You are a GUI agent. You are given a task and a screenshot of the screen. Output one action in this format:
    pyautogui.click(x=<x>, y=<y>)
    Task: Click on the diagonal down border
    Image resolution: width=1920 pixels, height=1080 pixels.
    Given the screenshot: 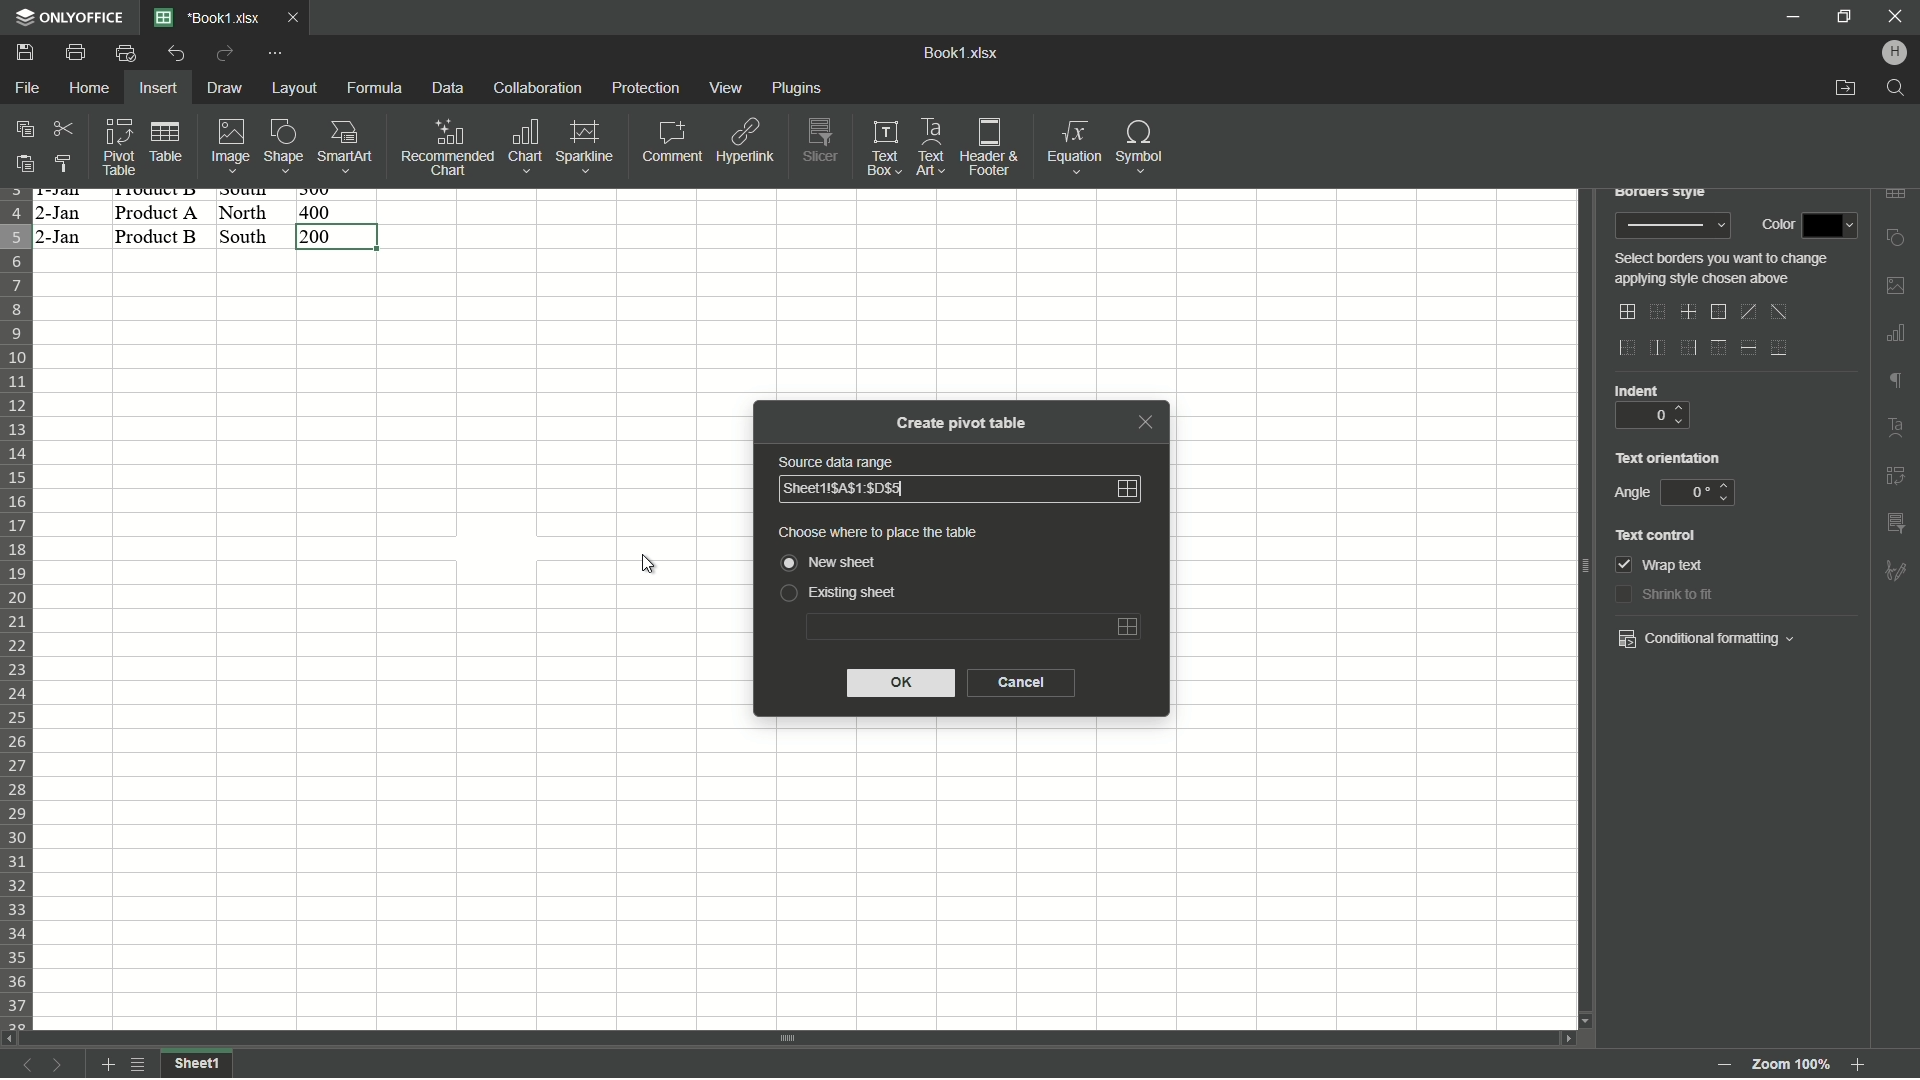 What is the action you would take?
    pyautogui.click(x=1784, y=312)
    